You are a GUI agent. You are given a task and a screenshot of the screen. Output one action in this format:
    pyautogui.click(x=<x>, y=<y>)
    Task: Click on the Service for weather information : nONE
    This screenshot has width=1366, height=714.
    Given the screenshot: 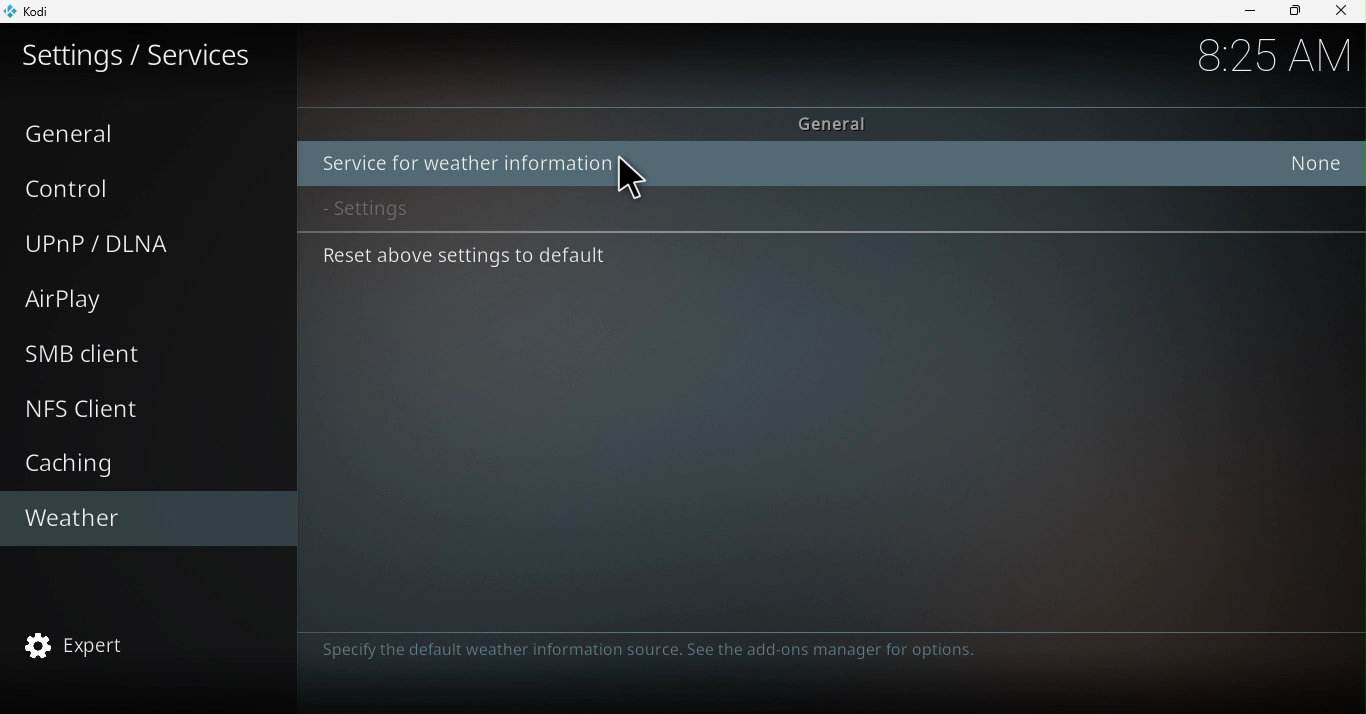 What is the action you would take?
    pyautogui.click(x=832, y=162)
    